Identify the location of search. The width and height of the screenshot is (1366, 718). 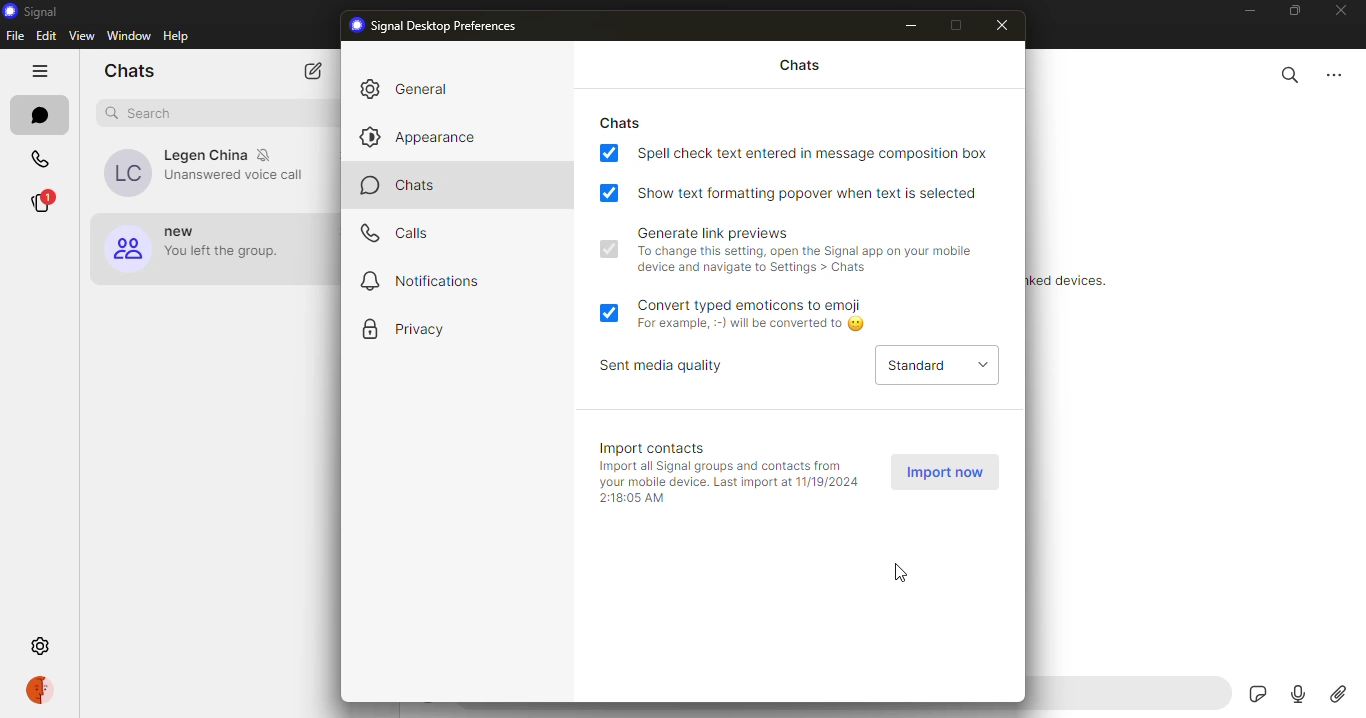
(143, 111).